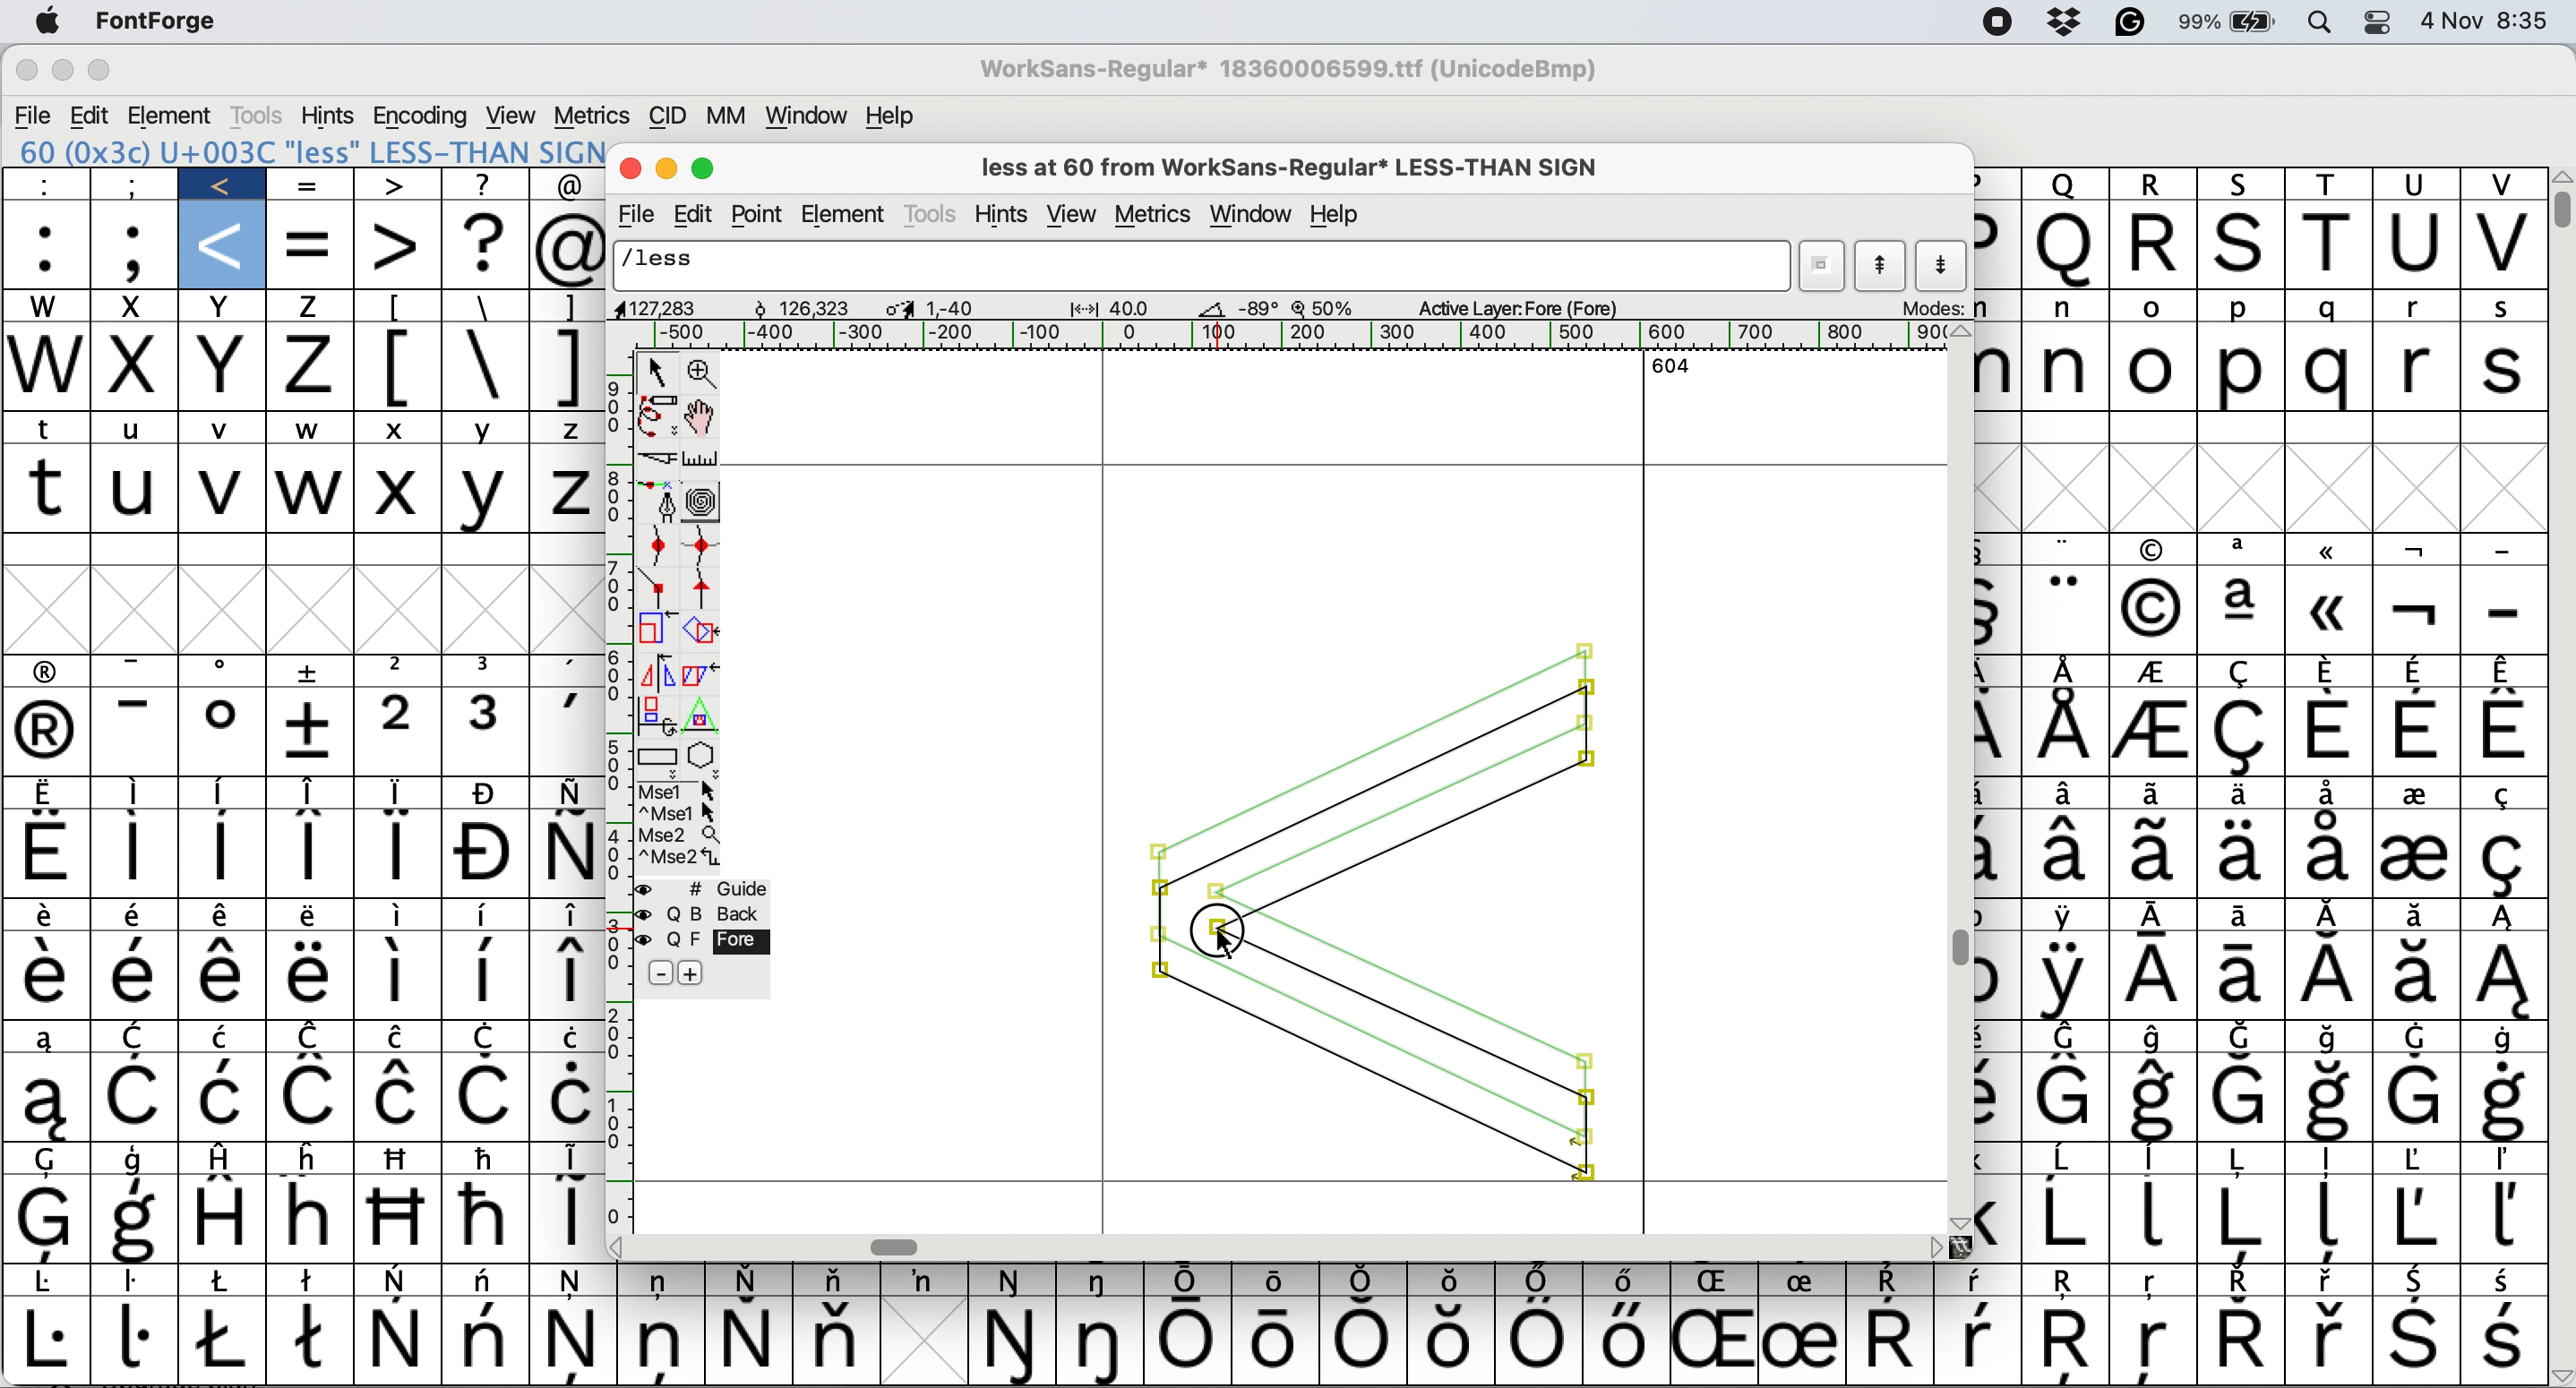 The height and width of the screenshot is (1388, 2576). What do you see at coordinates (142, 854) in the screenshot?
I see `Symbol` at bounding box center [142, 854].